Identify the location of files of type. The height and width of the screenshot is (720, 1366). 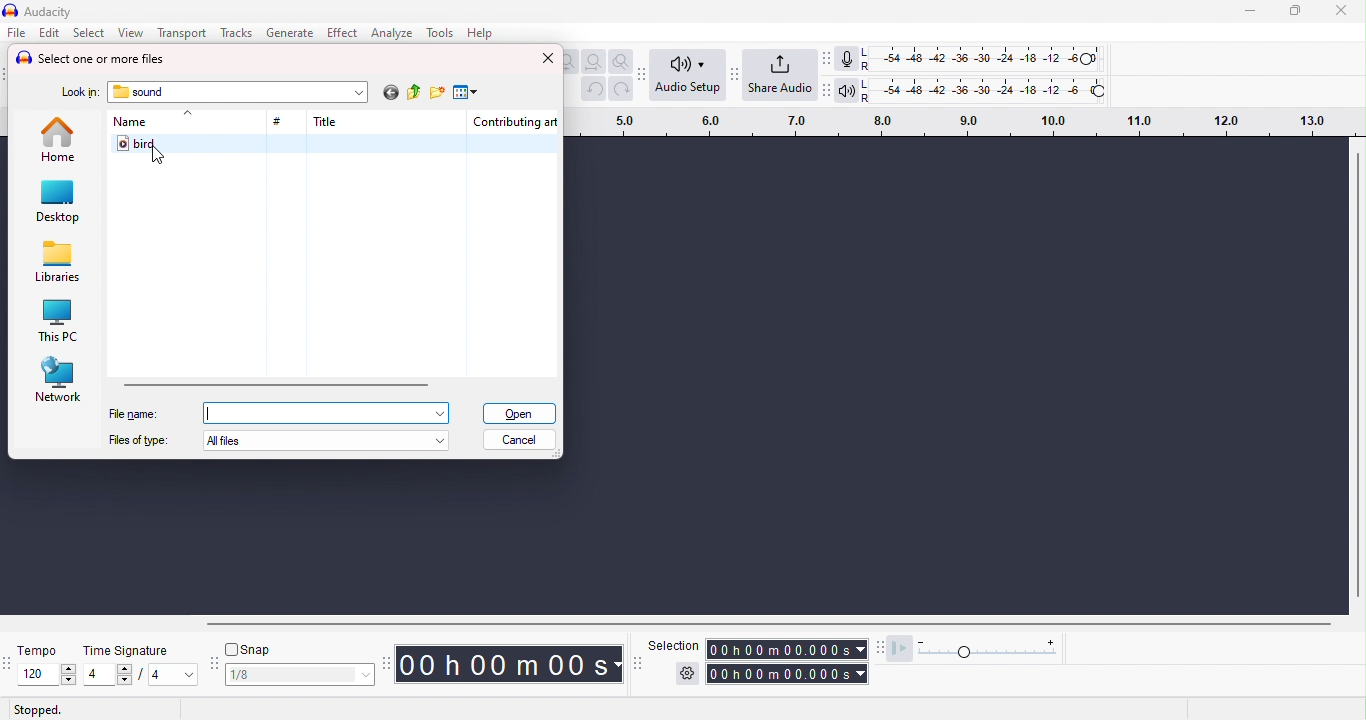
(138, 440).